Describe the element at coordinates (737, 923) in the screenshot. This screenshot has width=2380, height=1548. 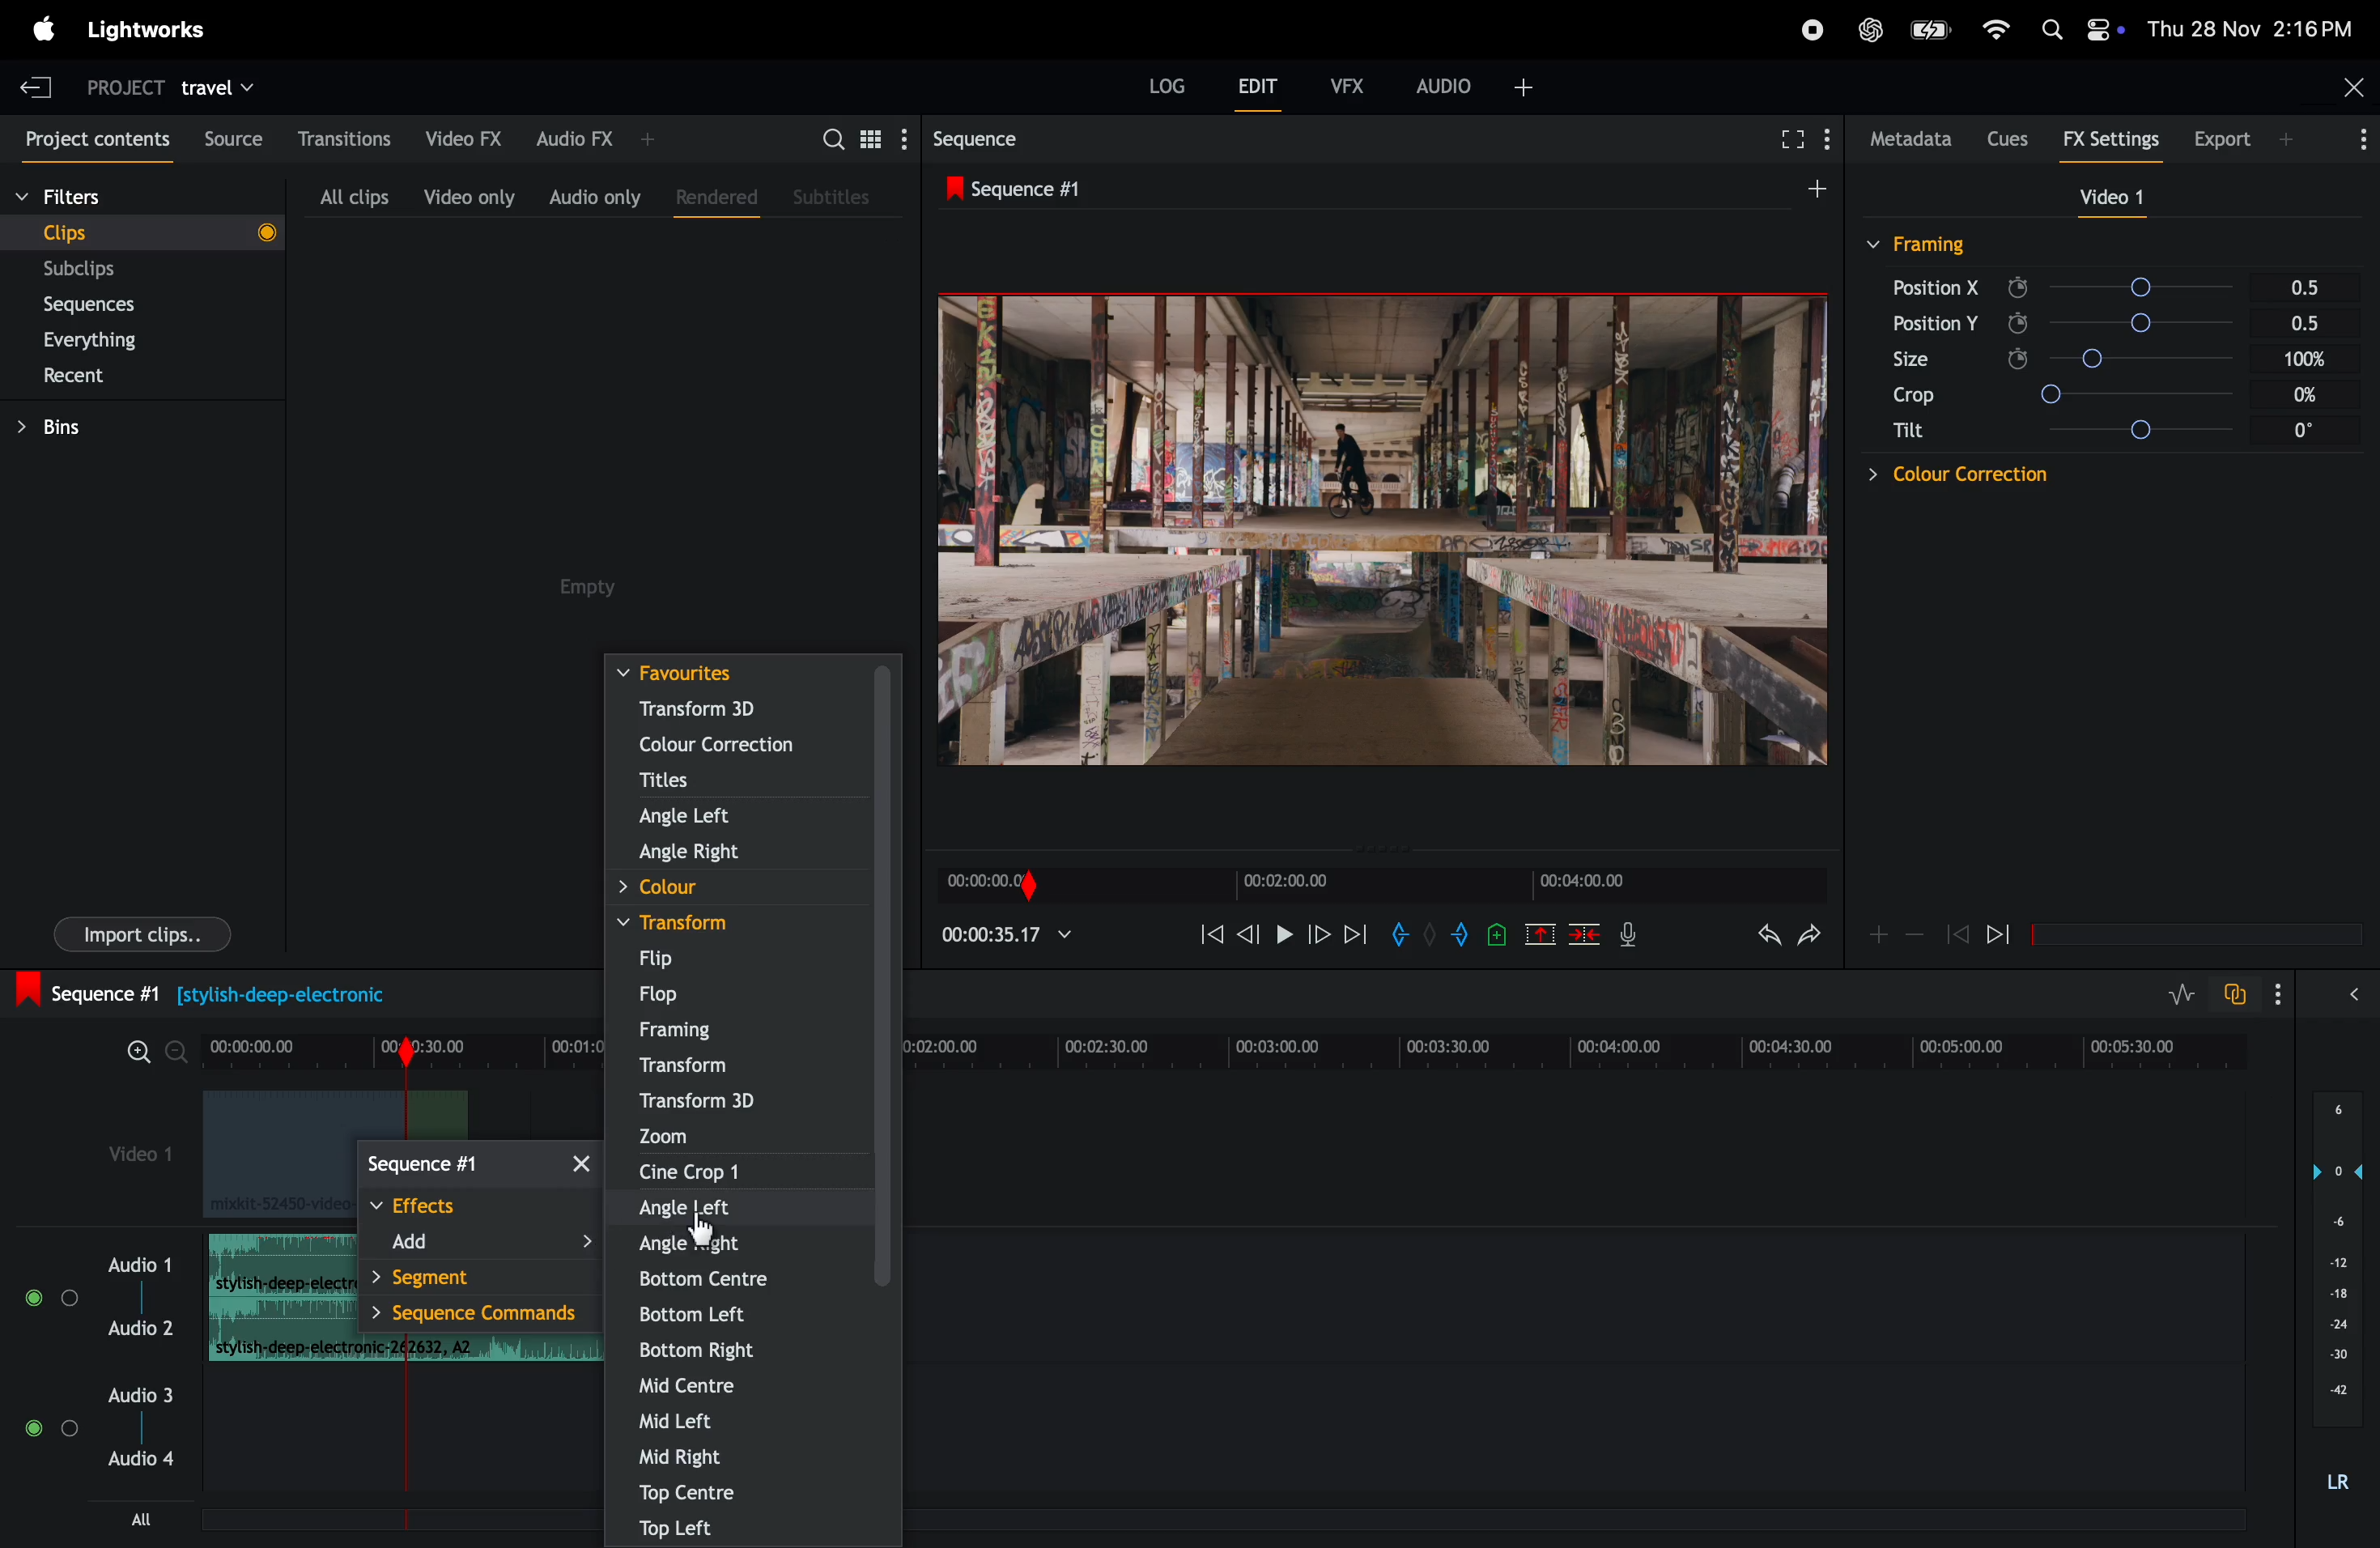
I see `transform` at that location.